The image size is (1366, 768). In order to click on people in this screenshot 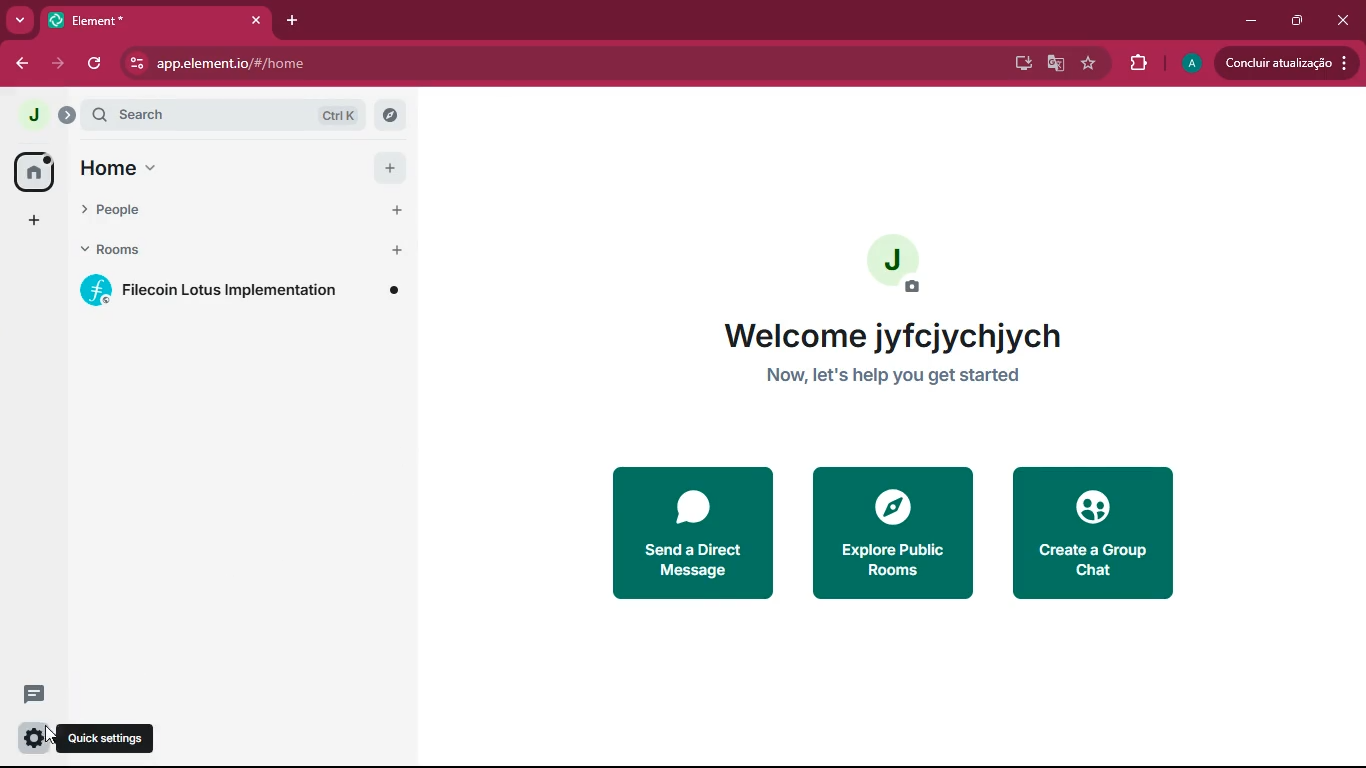, I will do `click(207, 211)`.